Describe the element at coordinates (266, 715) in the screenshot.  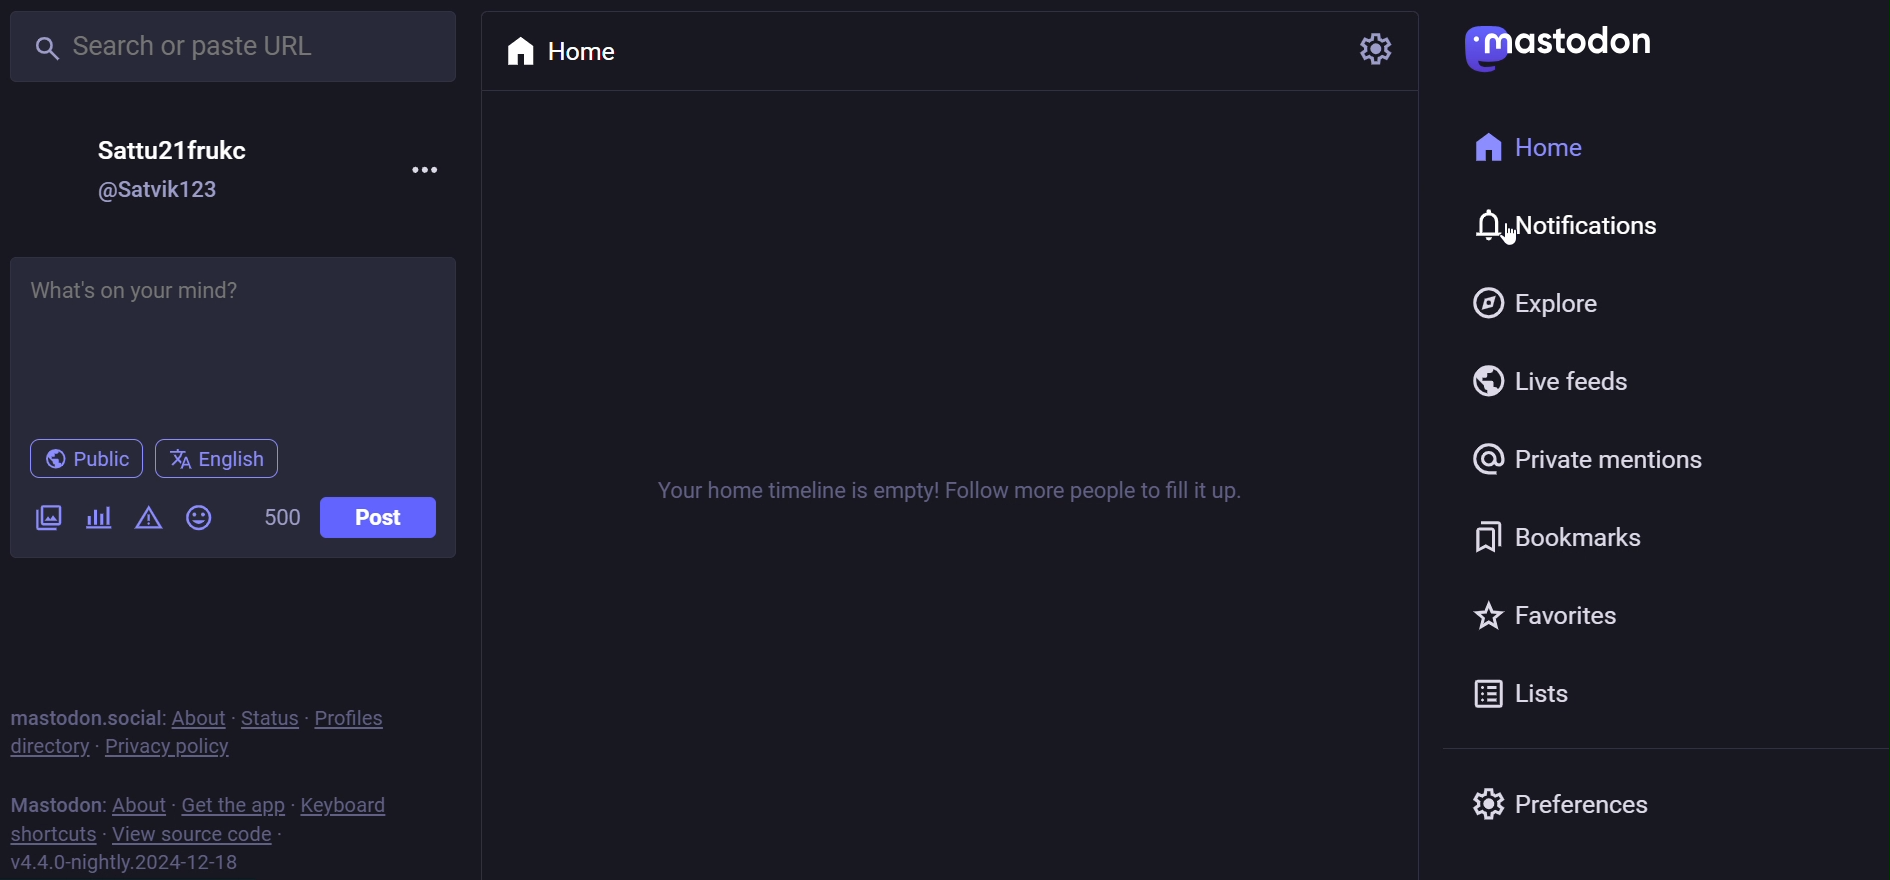
I see `status` at that location.